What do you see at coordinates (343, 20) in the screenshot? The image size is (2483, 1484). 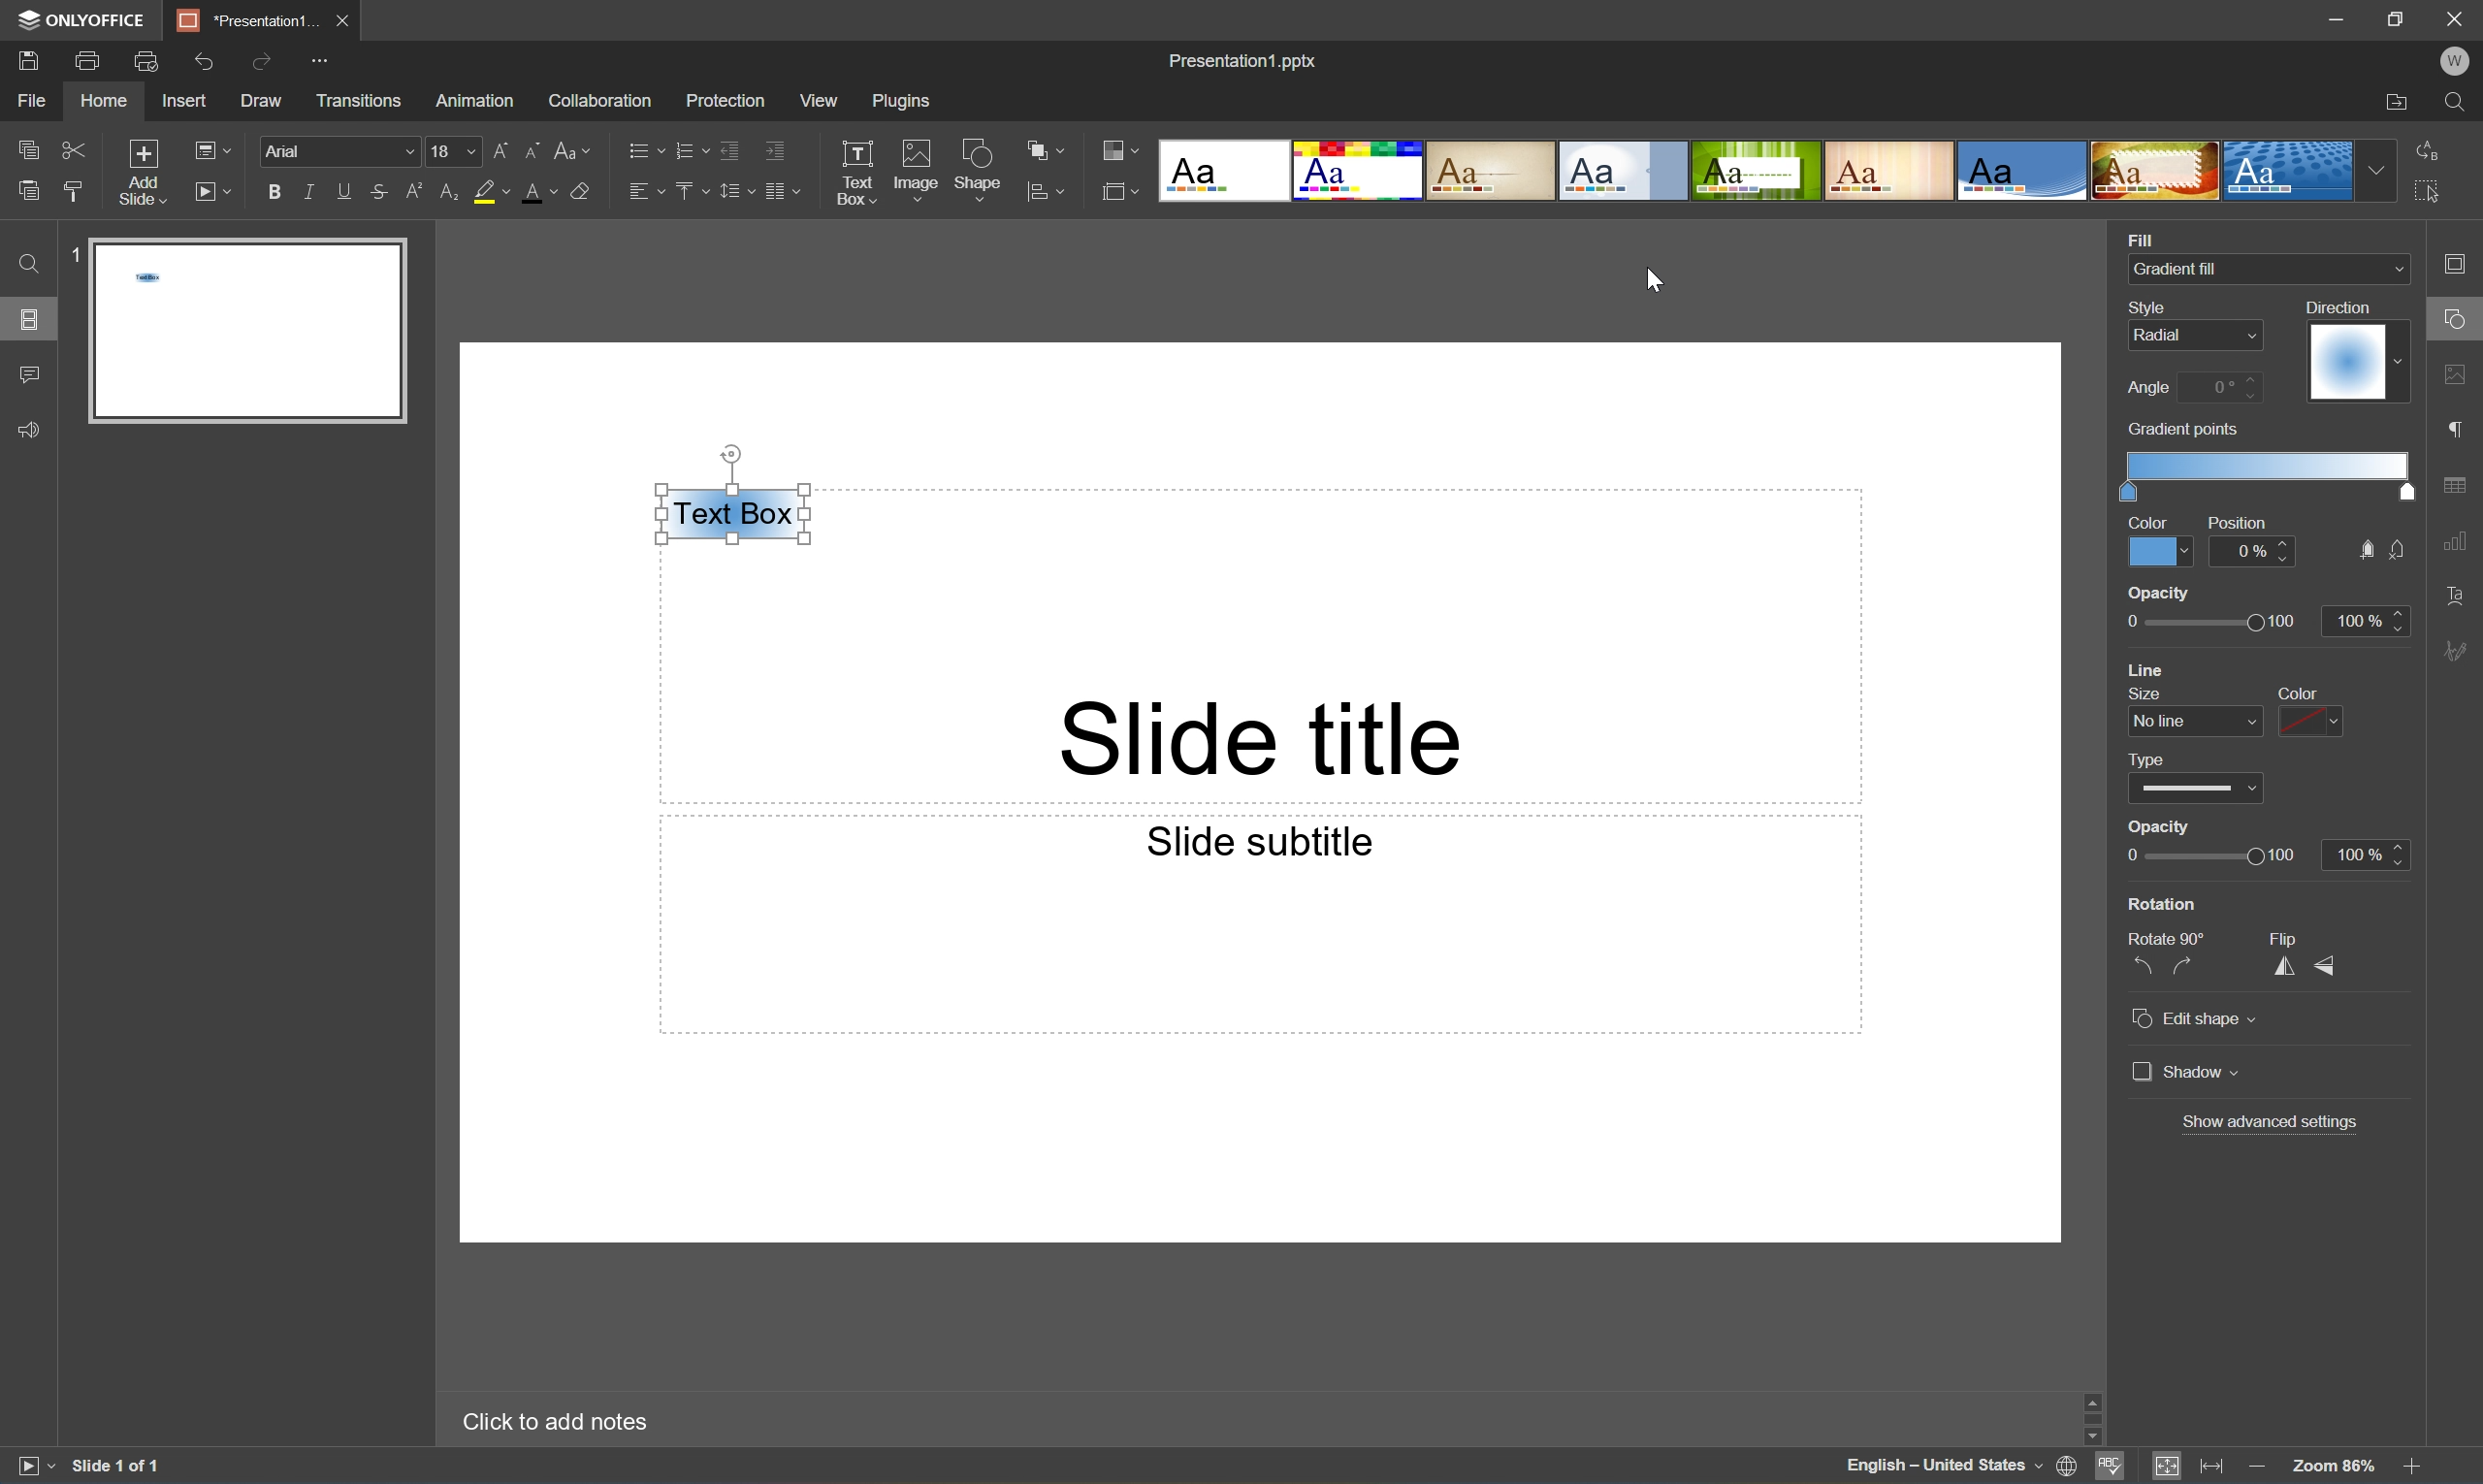 I see `Close` at bounding box center [343, 20].